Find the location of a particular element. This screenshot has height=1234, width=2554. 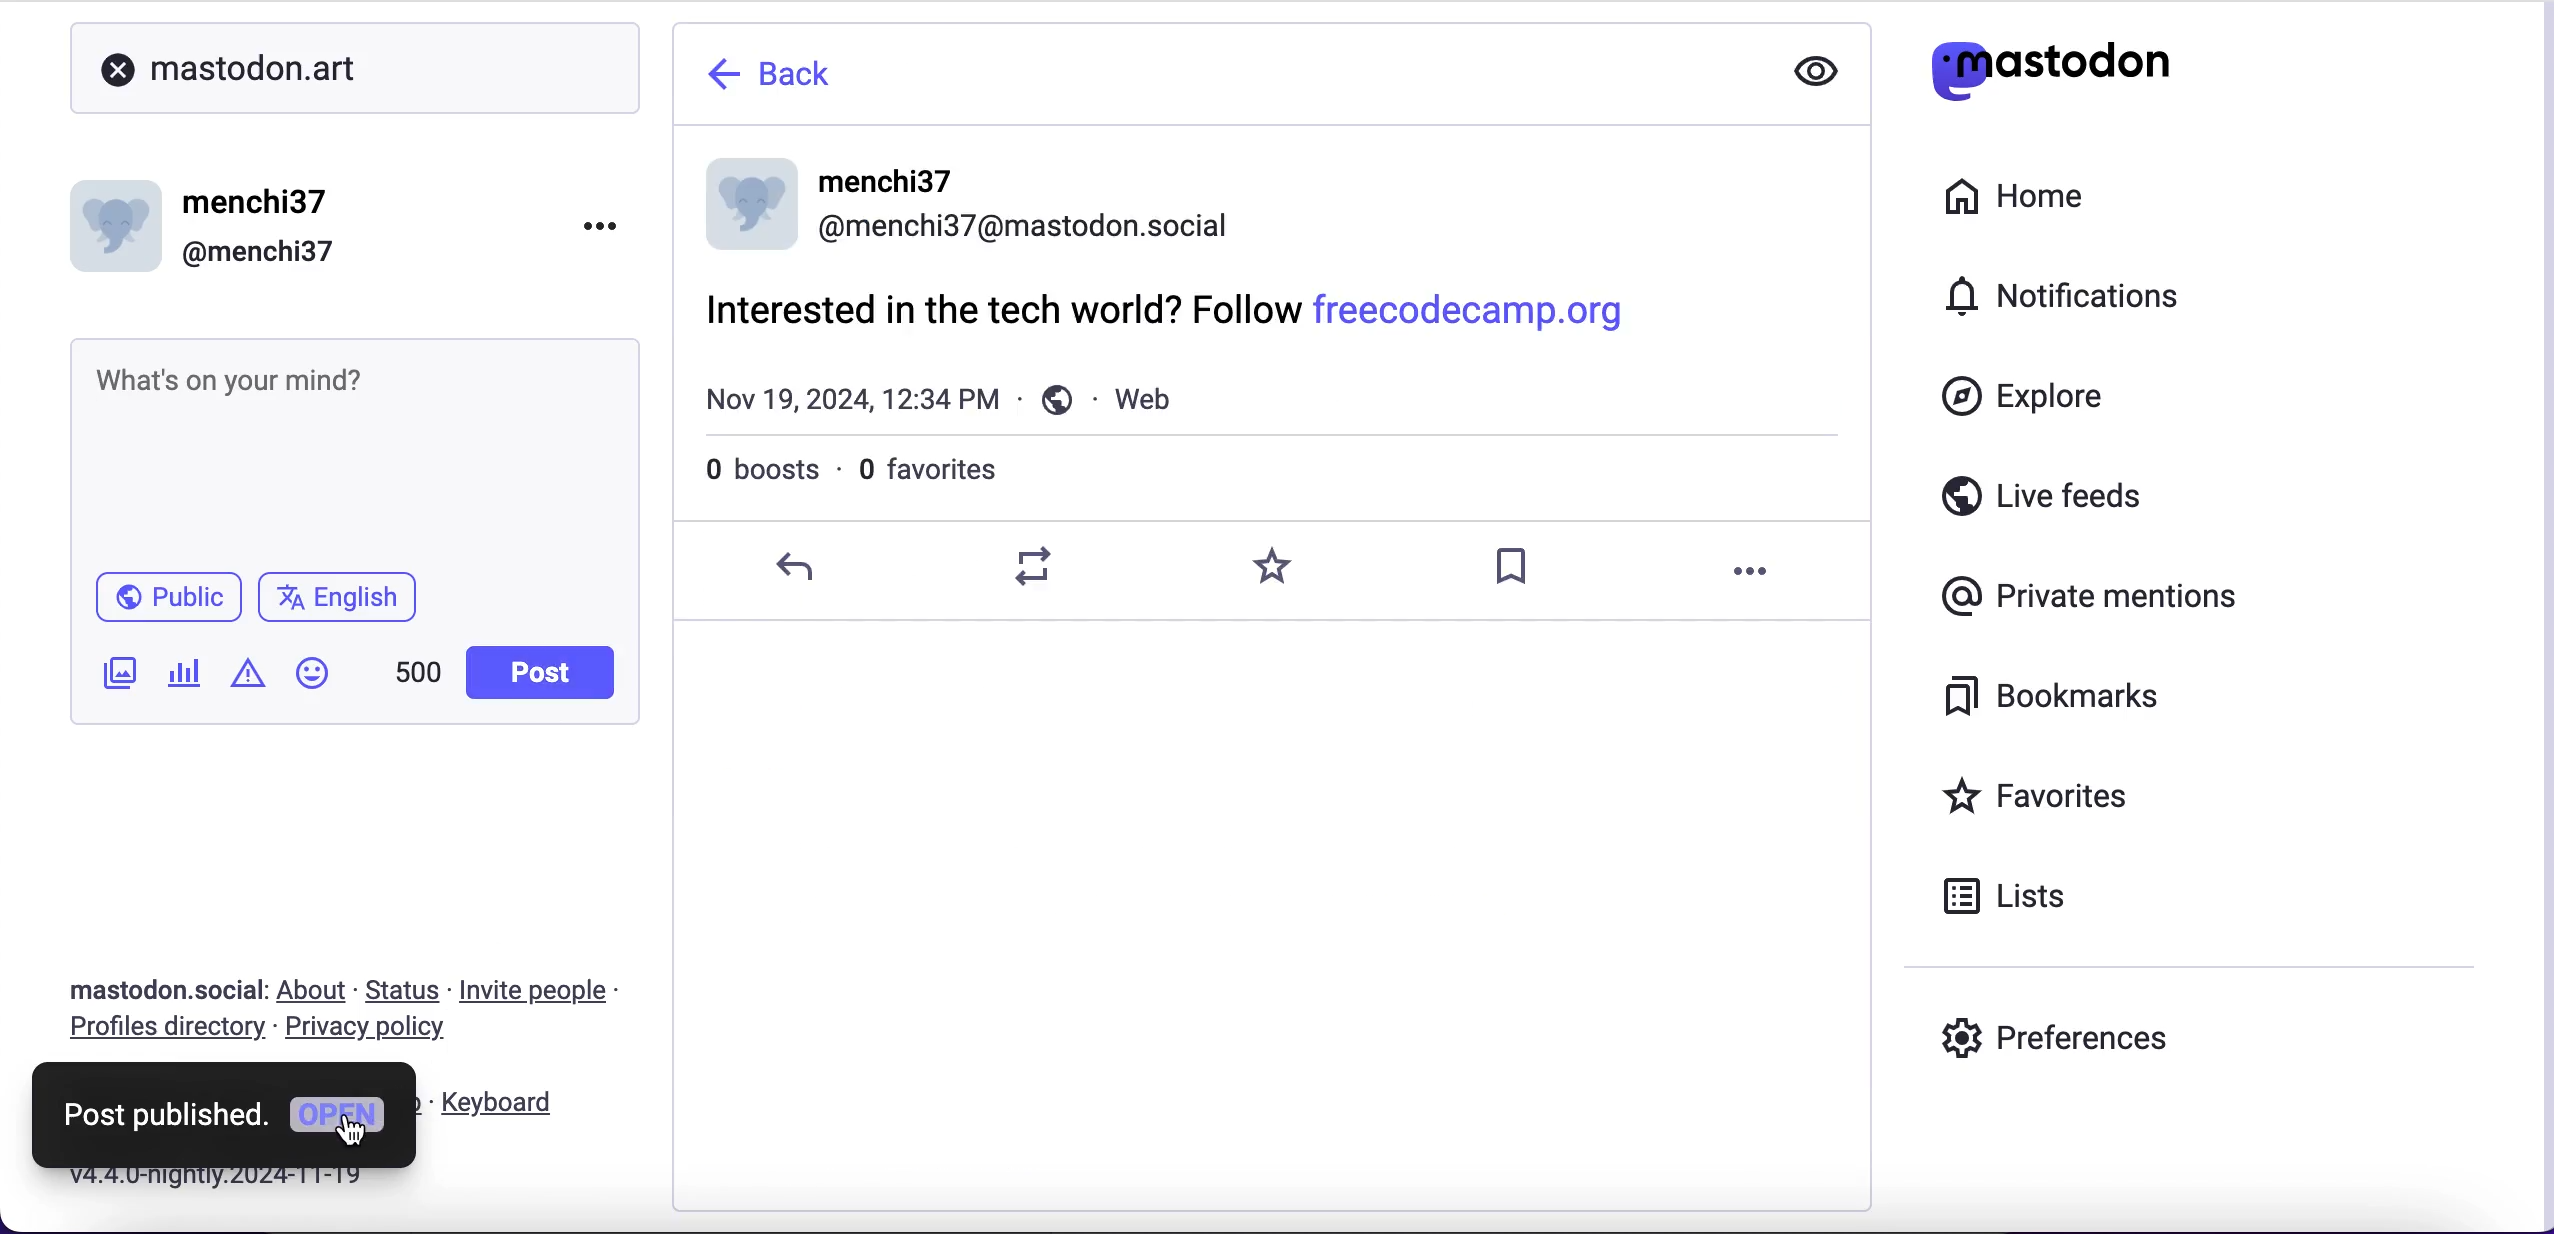

add warning is located at coordinates (254, 681).